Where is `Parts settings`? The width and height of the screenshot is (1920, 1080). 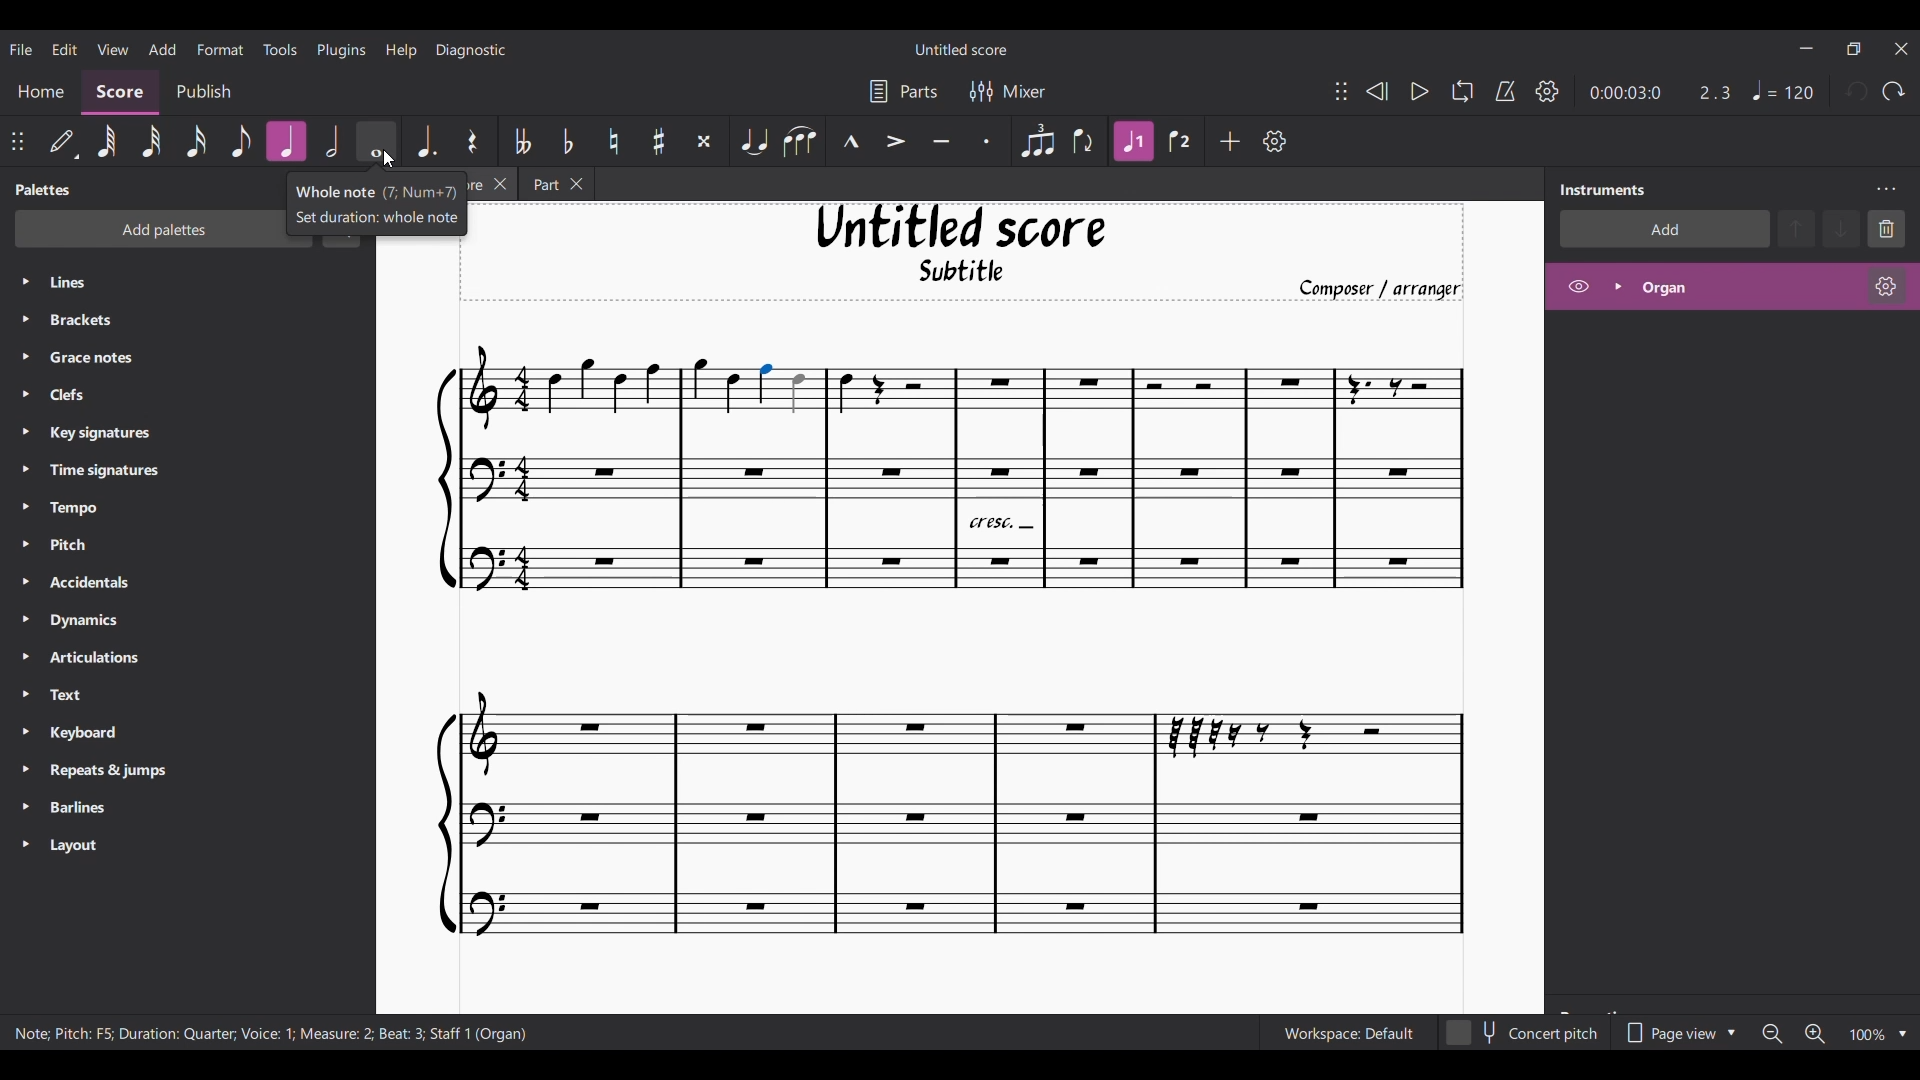 Parts settings is located at coordinates (904, 91).